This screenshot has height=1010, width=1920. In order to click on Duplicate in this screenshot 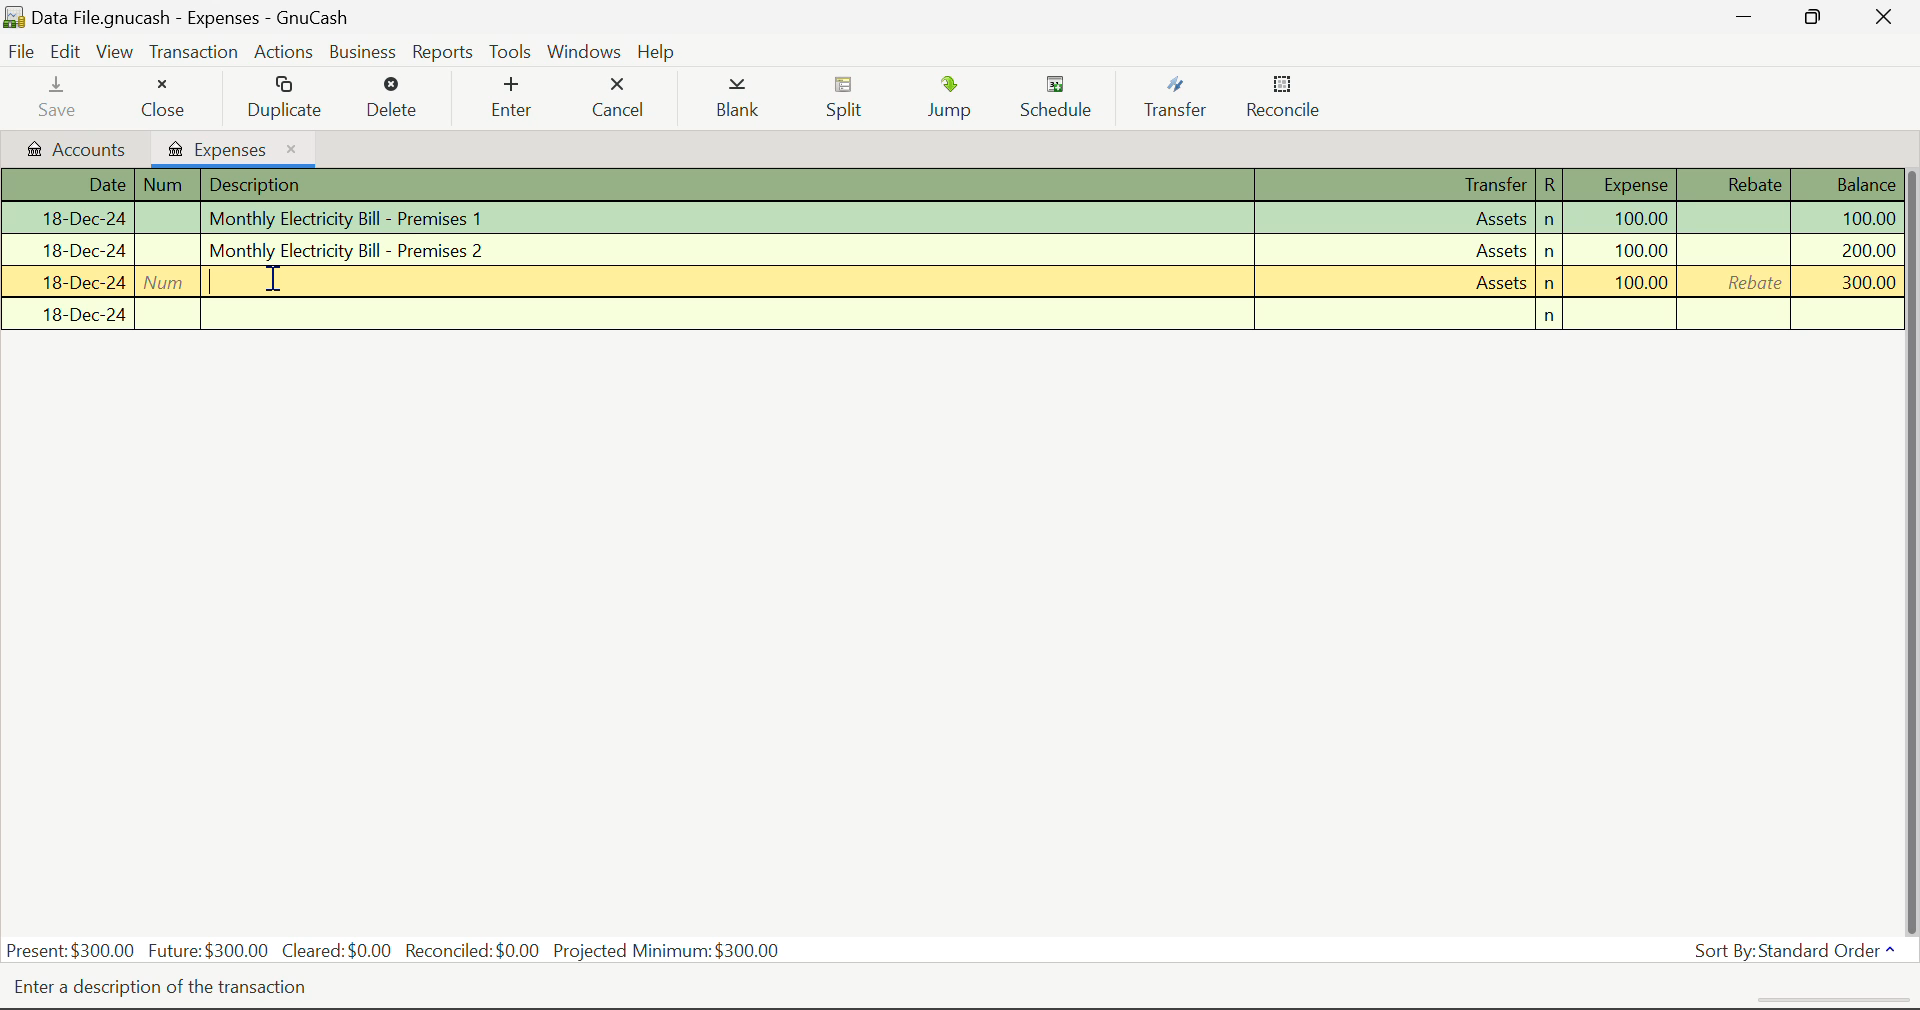, I will do `click(286, 99)`.